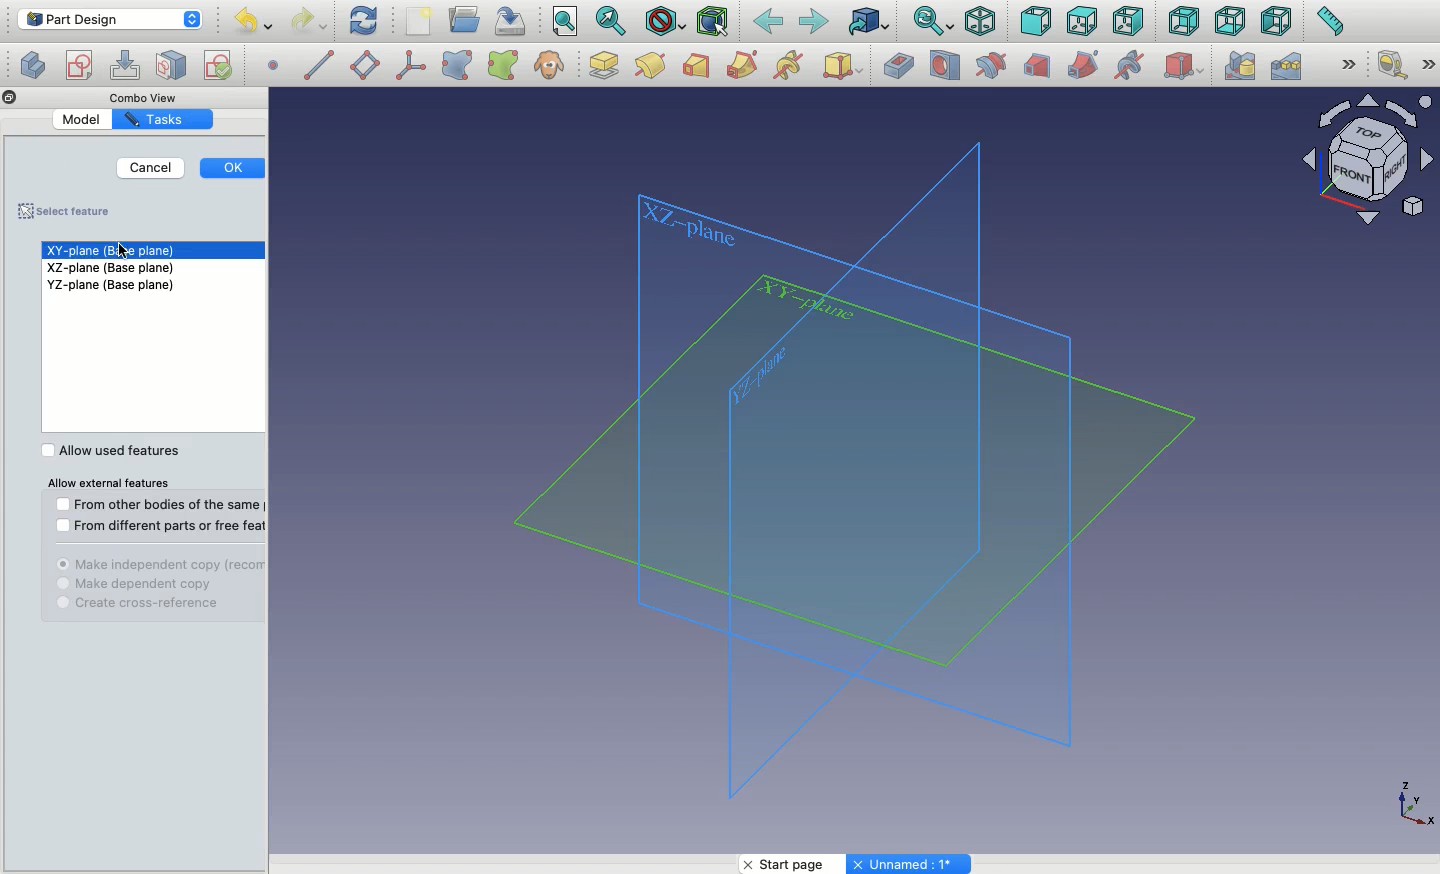 The height and width of the screenshot is (874, 1440). Describe the element at coordinates (814, 21) in the screenshot. I see `Forward` at that location.